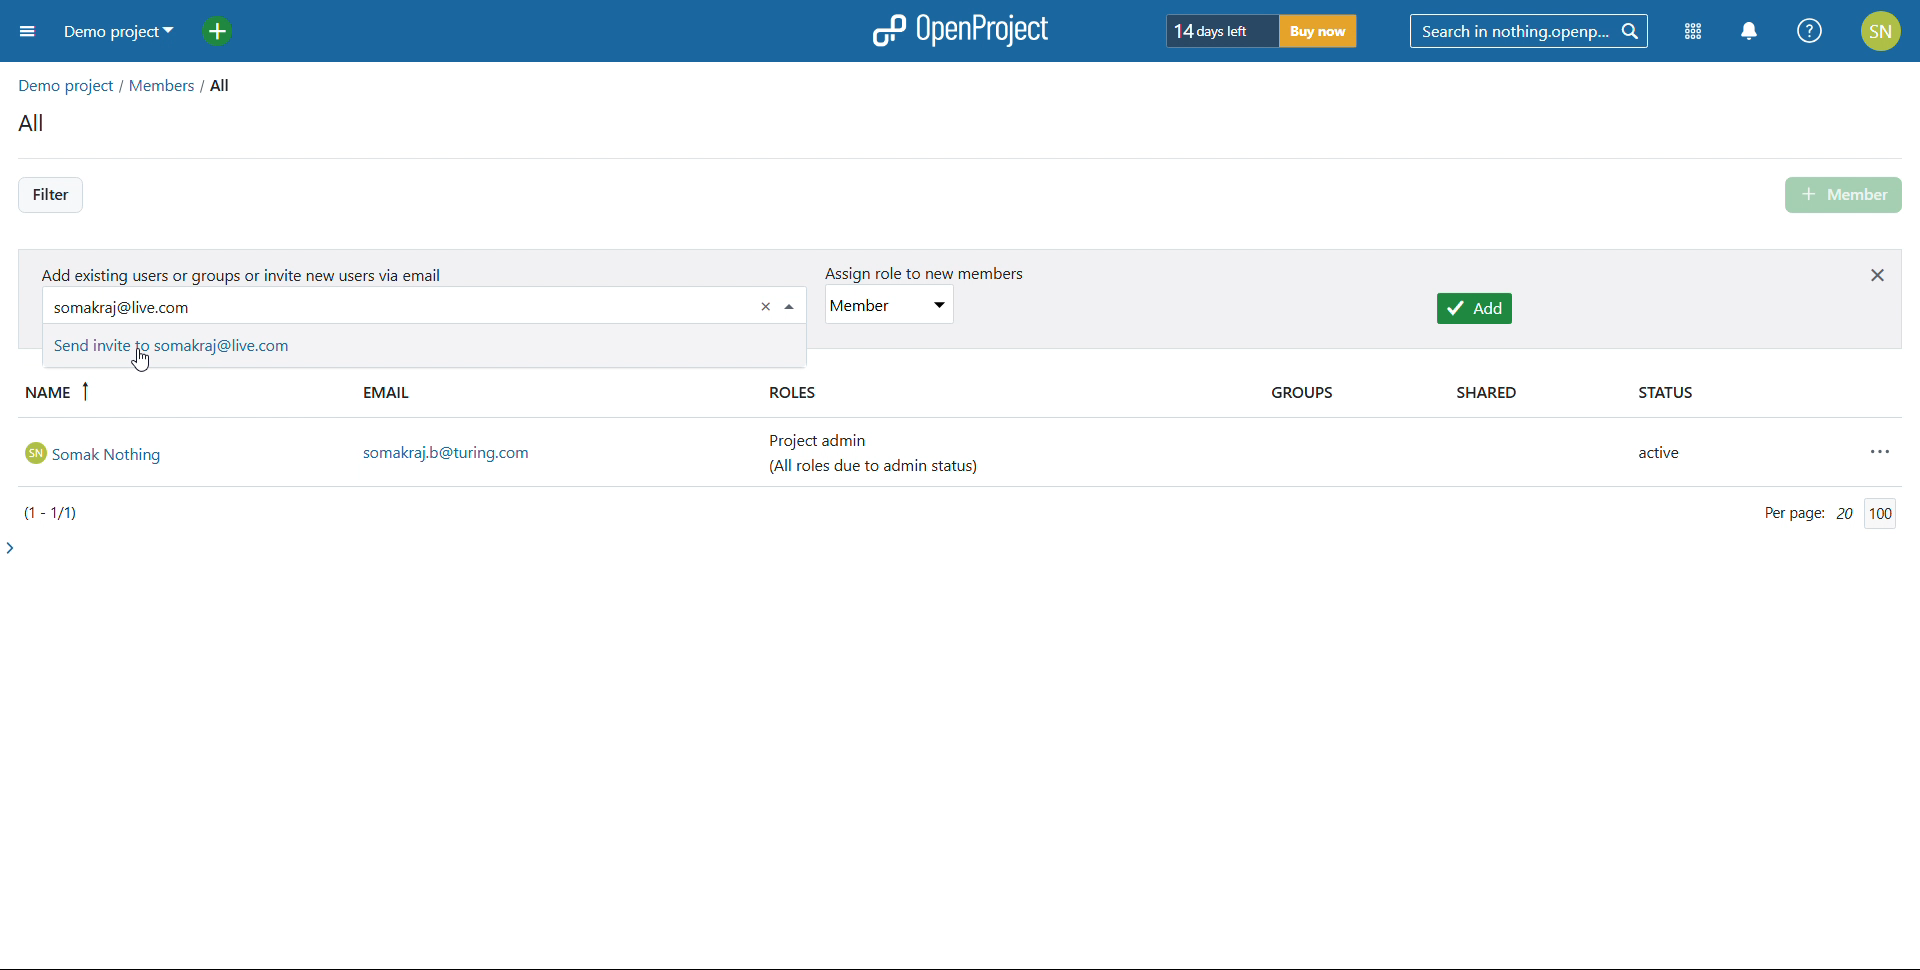 Image resolution: width=1920 pixels, height=970 pixels. Describe the element at coordinates (996, 394) in the screenshot. I see `roles` at that location.